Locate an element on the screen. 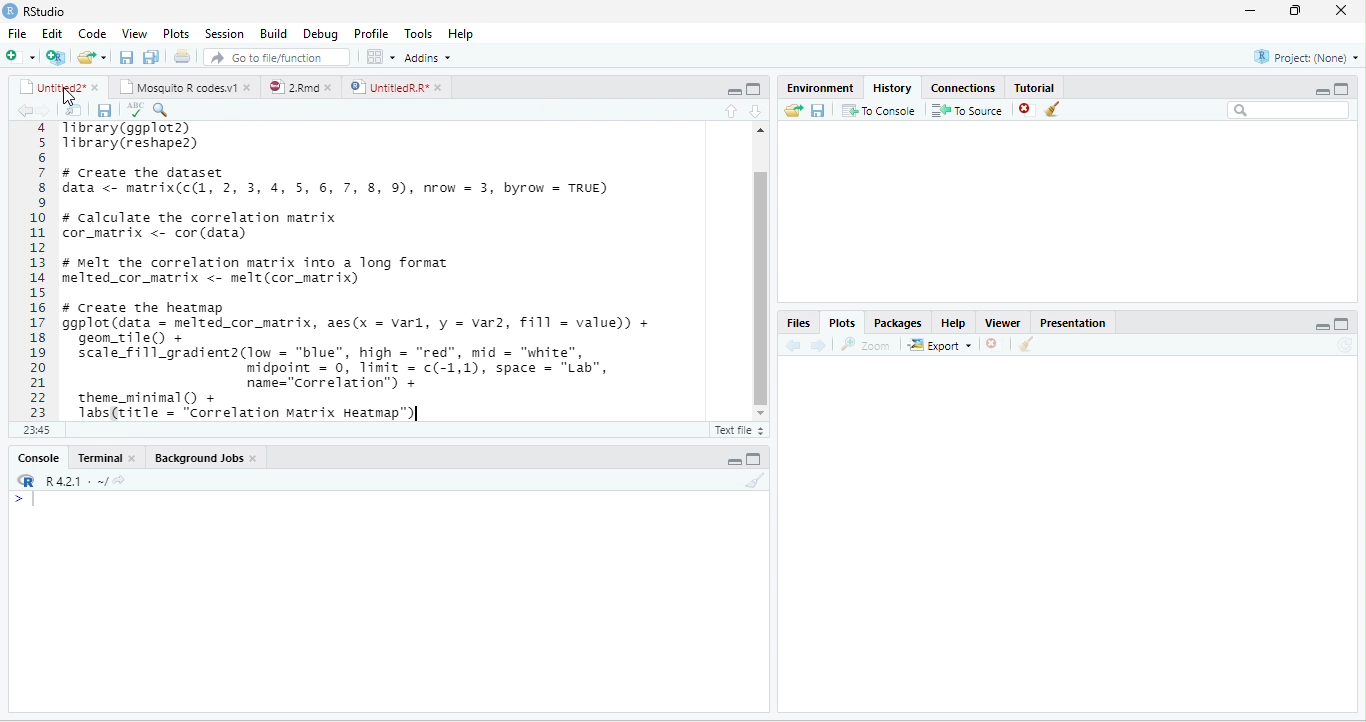 Image resolution: width=1366 pixels, height=722 pixels. aximize  is located at coordinates (1348, 86).